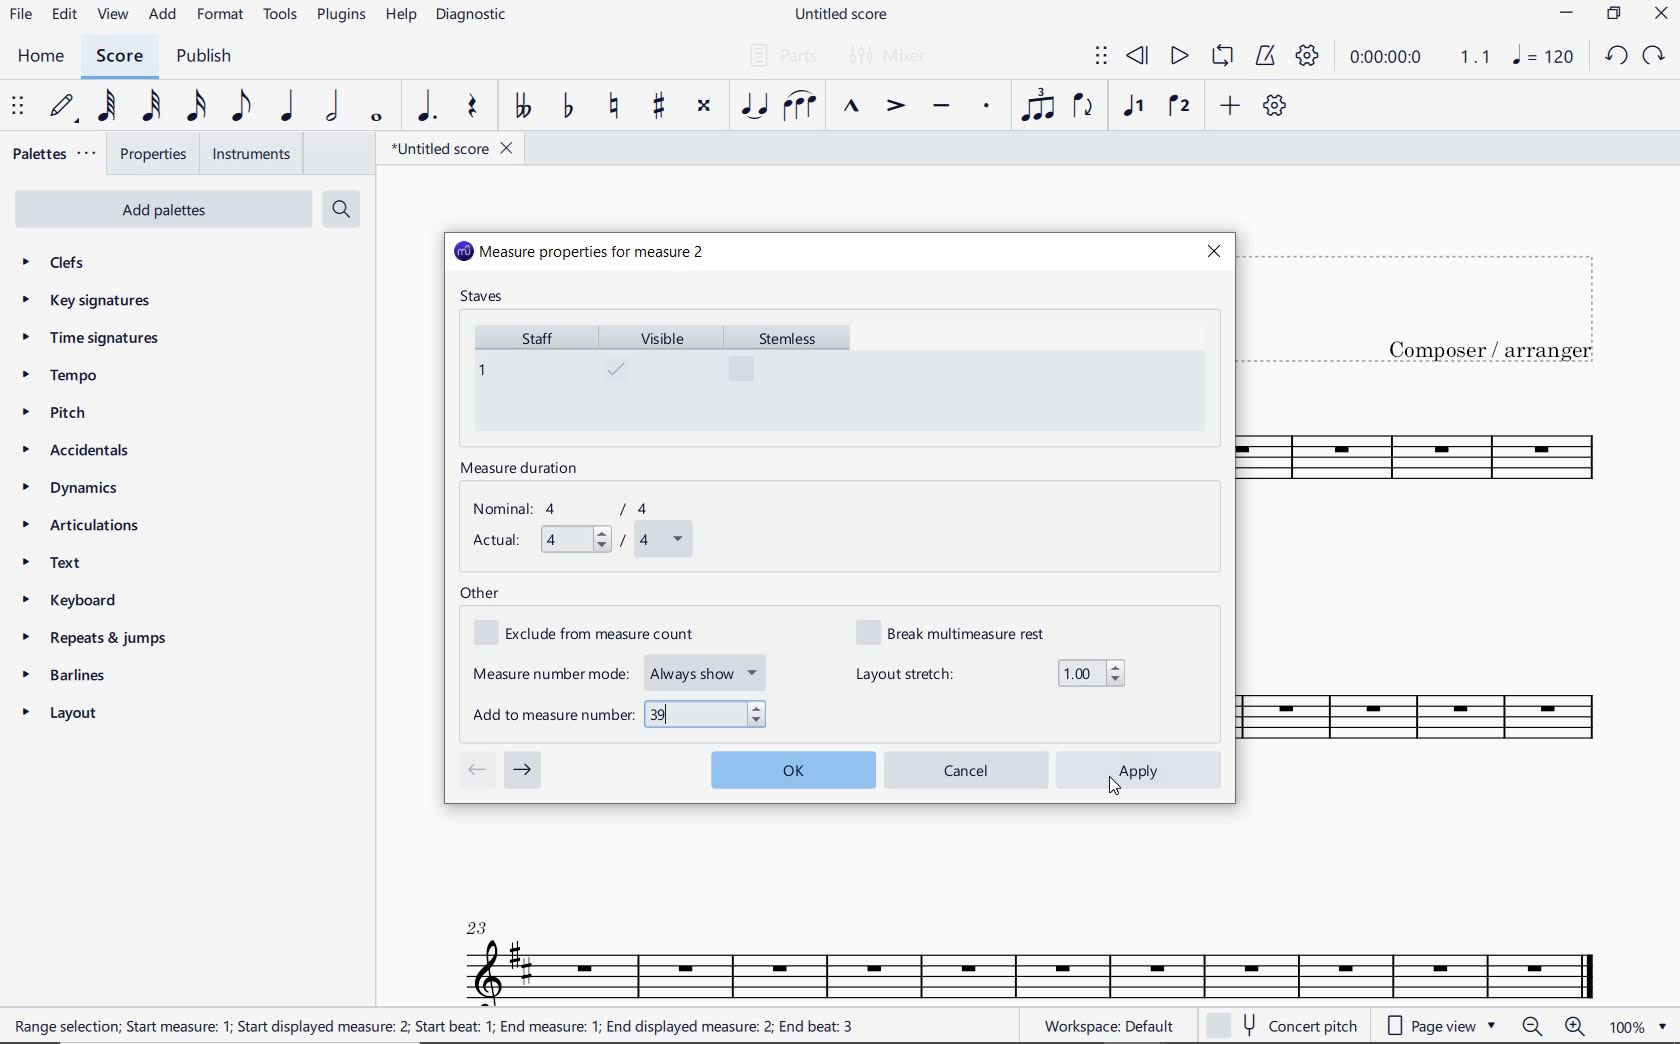  I want to click on FLIP DIRECTION, so click(1083, 108).